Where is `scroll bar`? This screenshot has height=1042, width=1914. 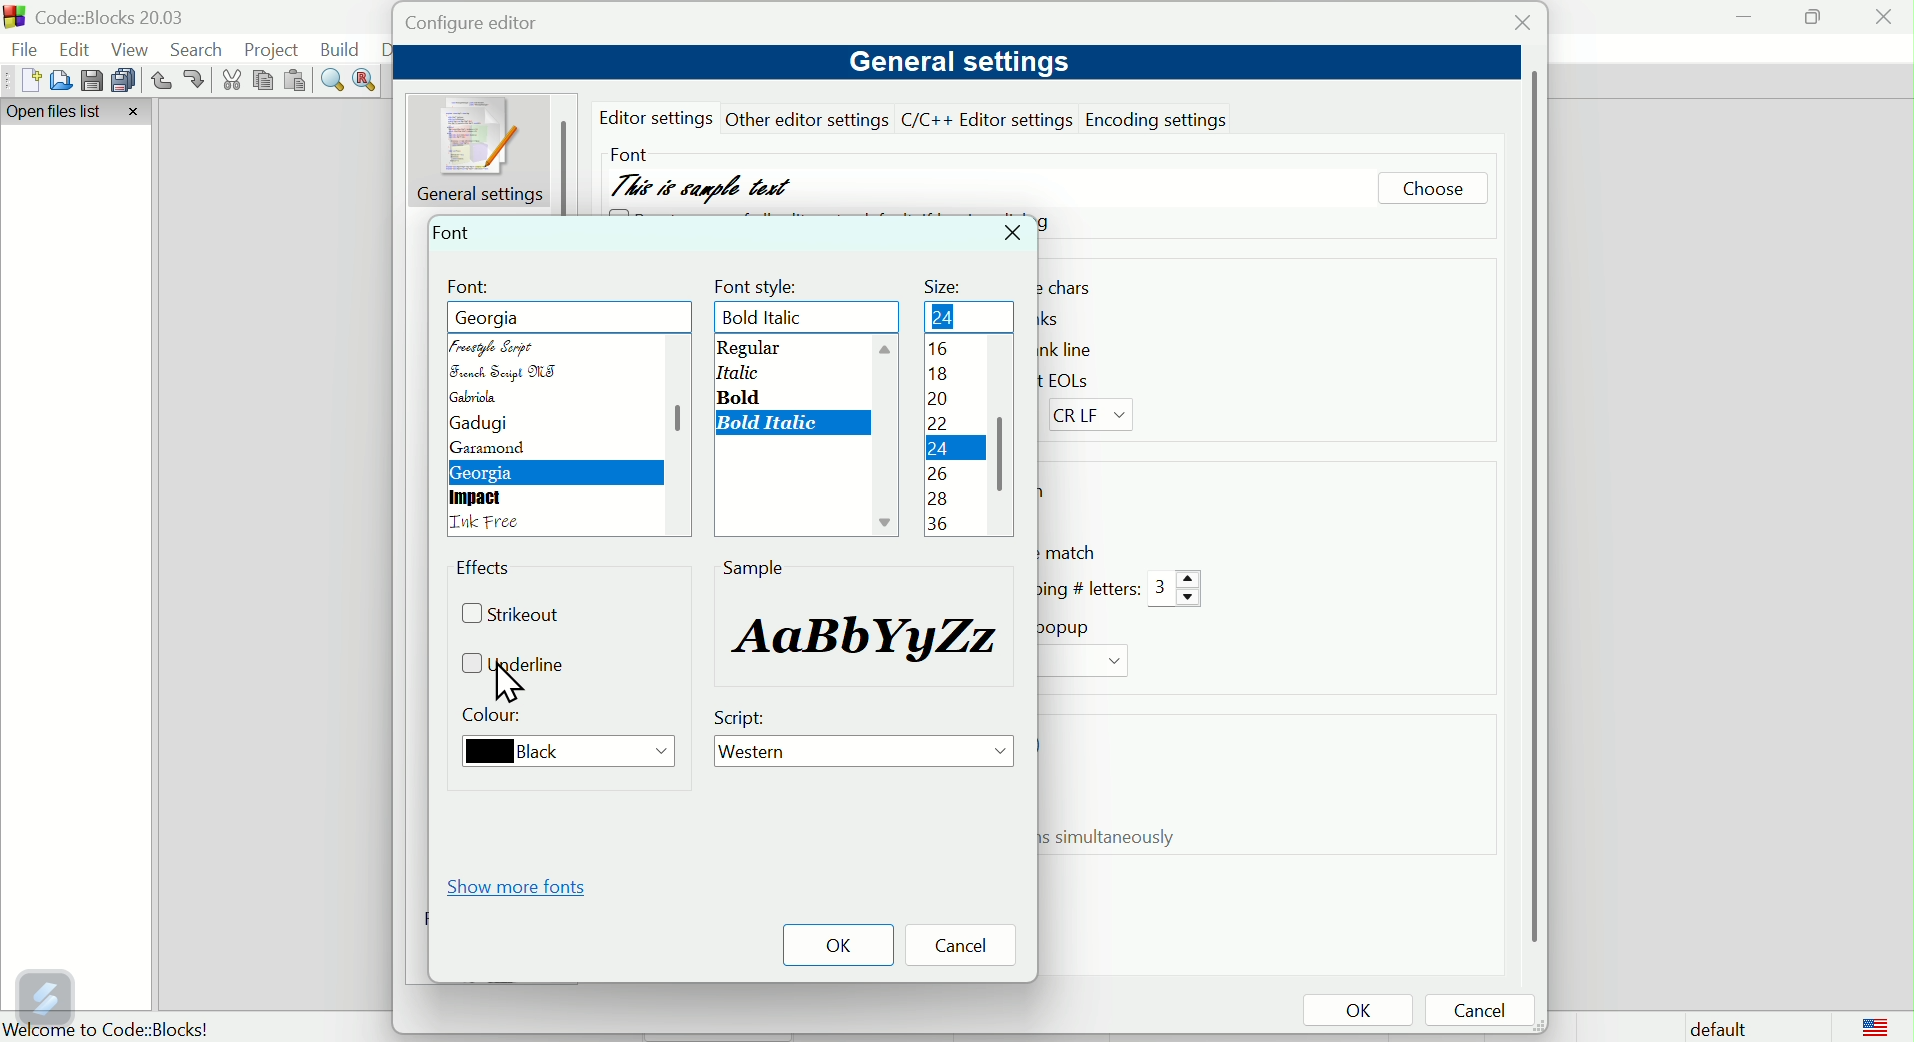
scroll bar is located at coordinates (1004, 442).